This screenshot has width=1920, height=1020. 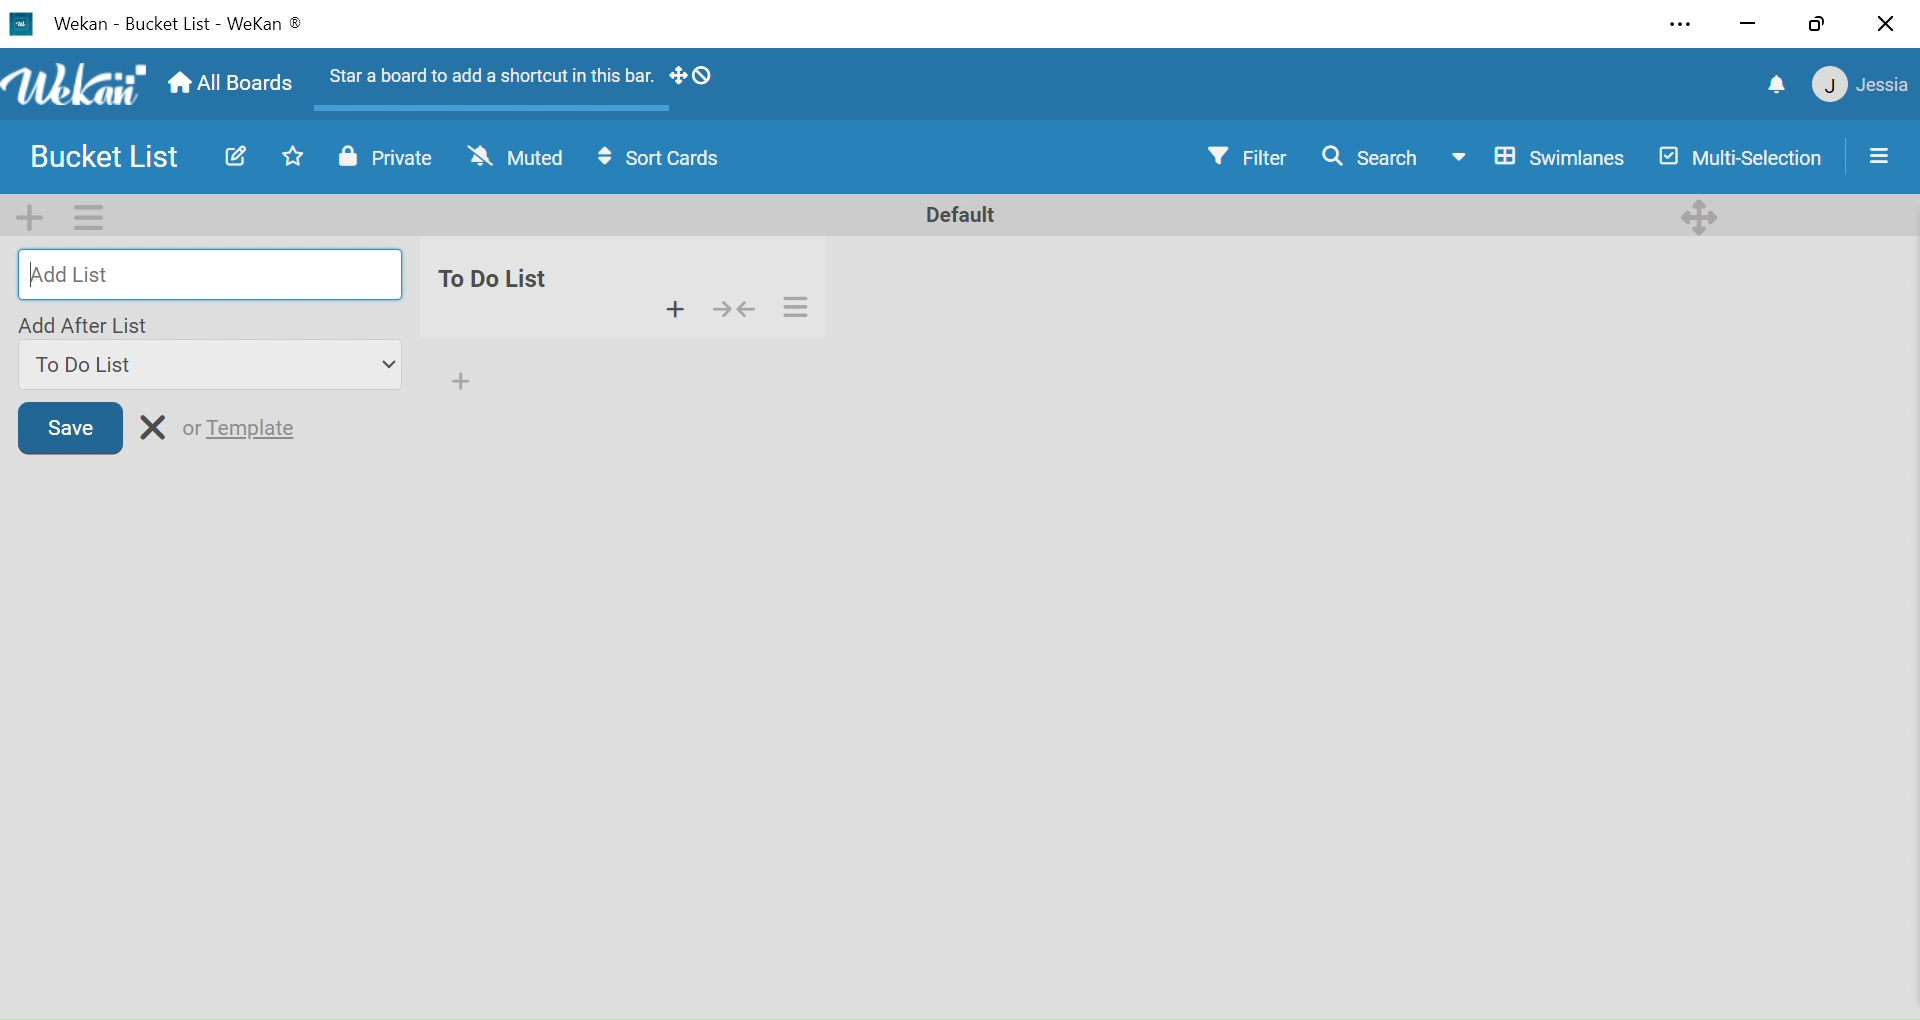 What do you see at coordinates (110, 158) in the screenshot?
I see `Board name` at bounding box center [110, 158].